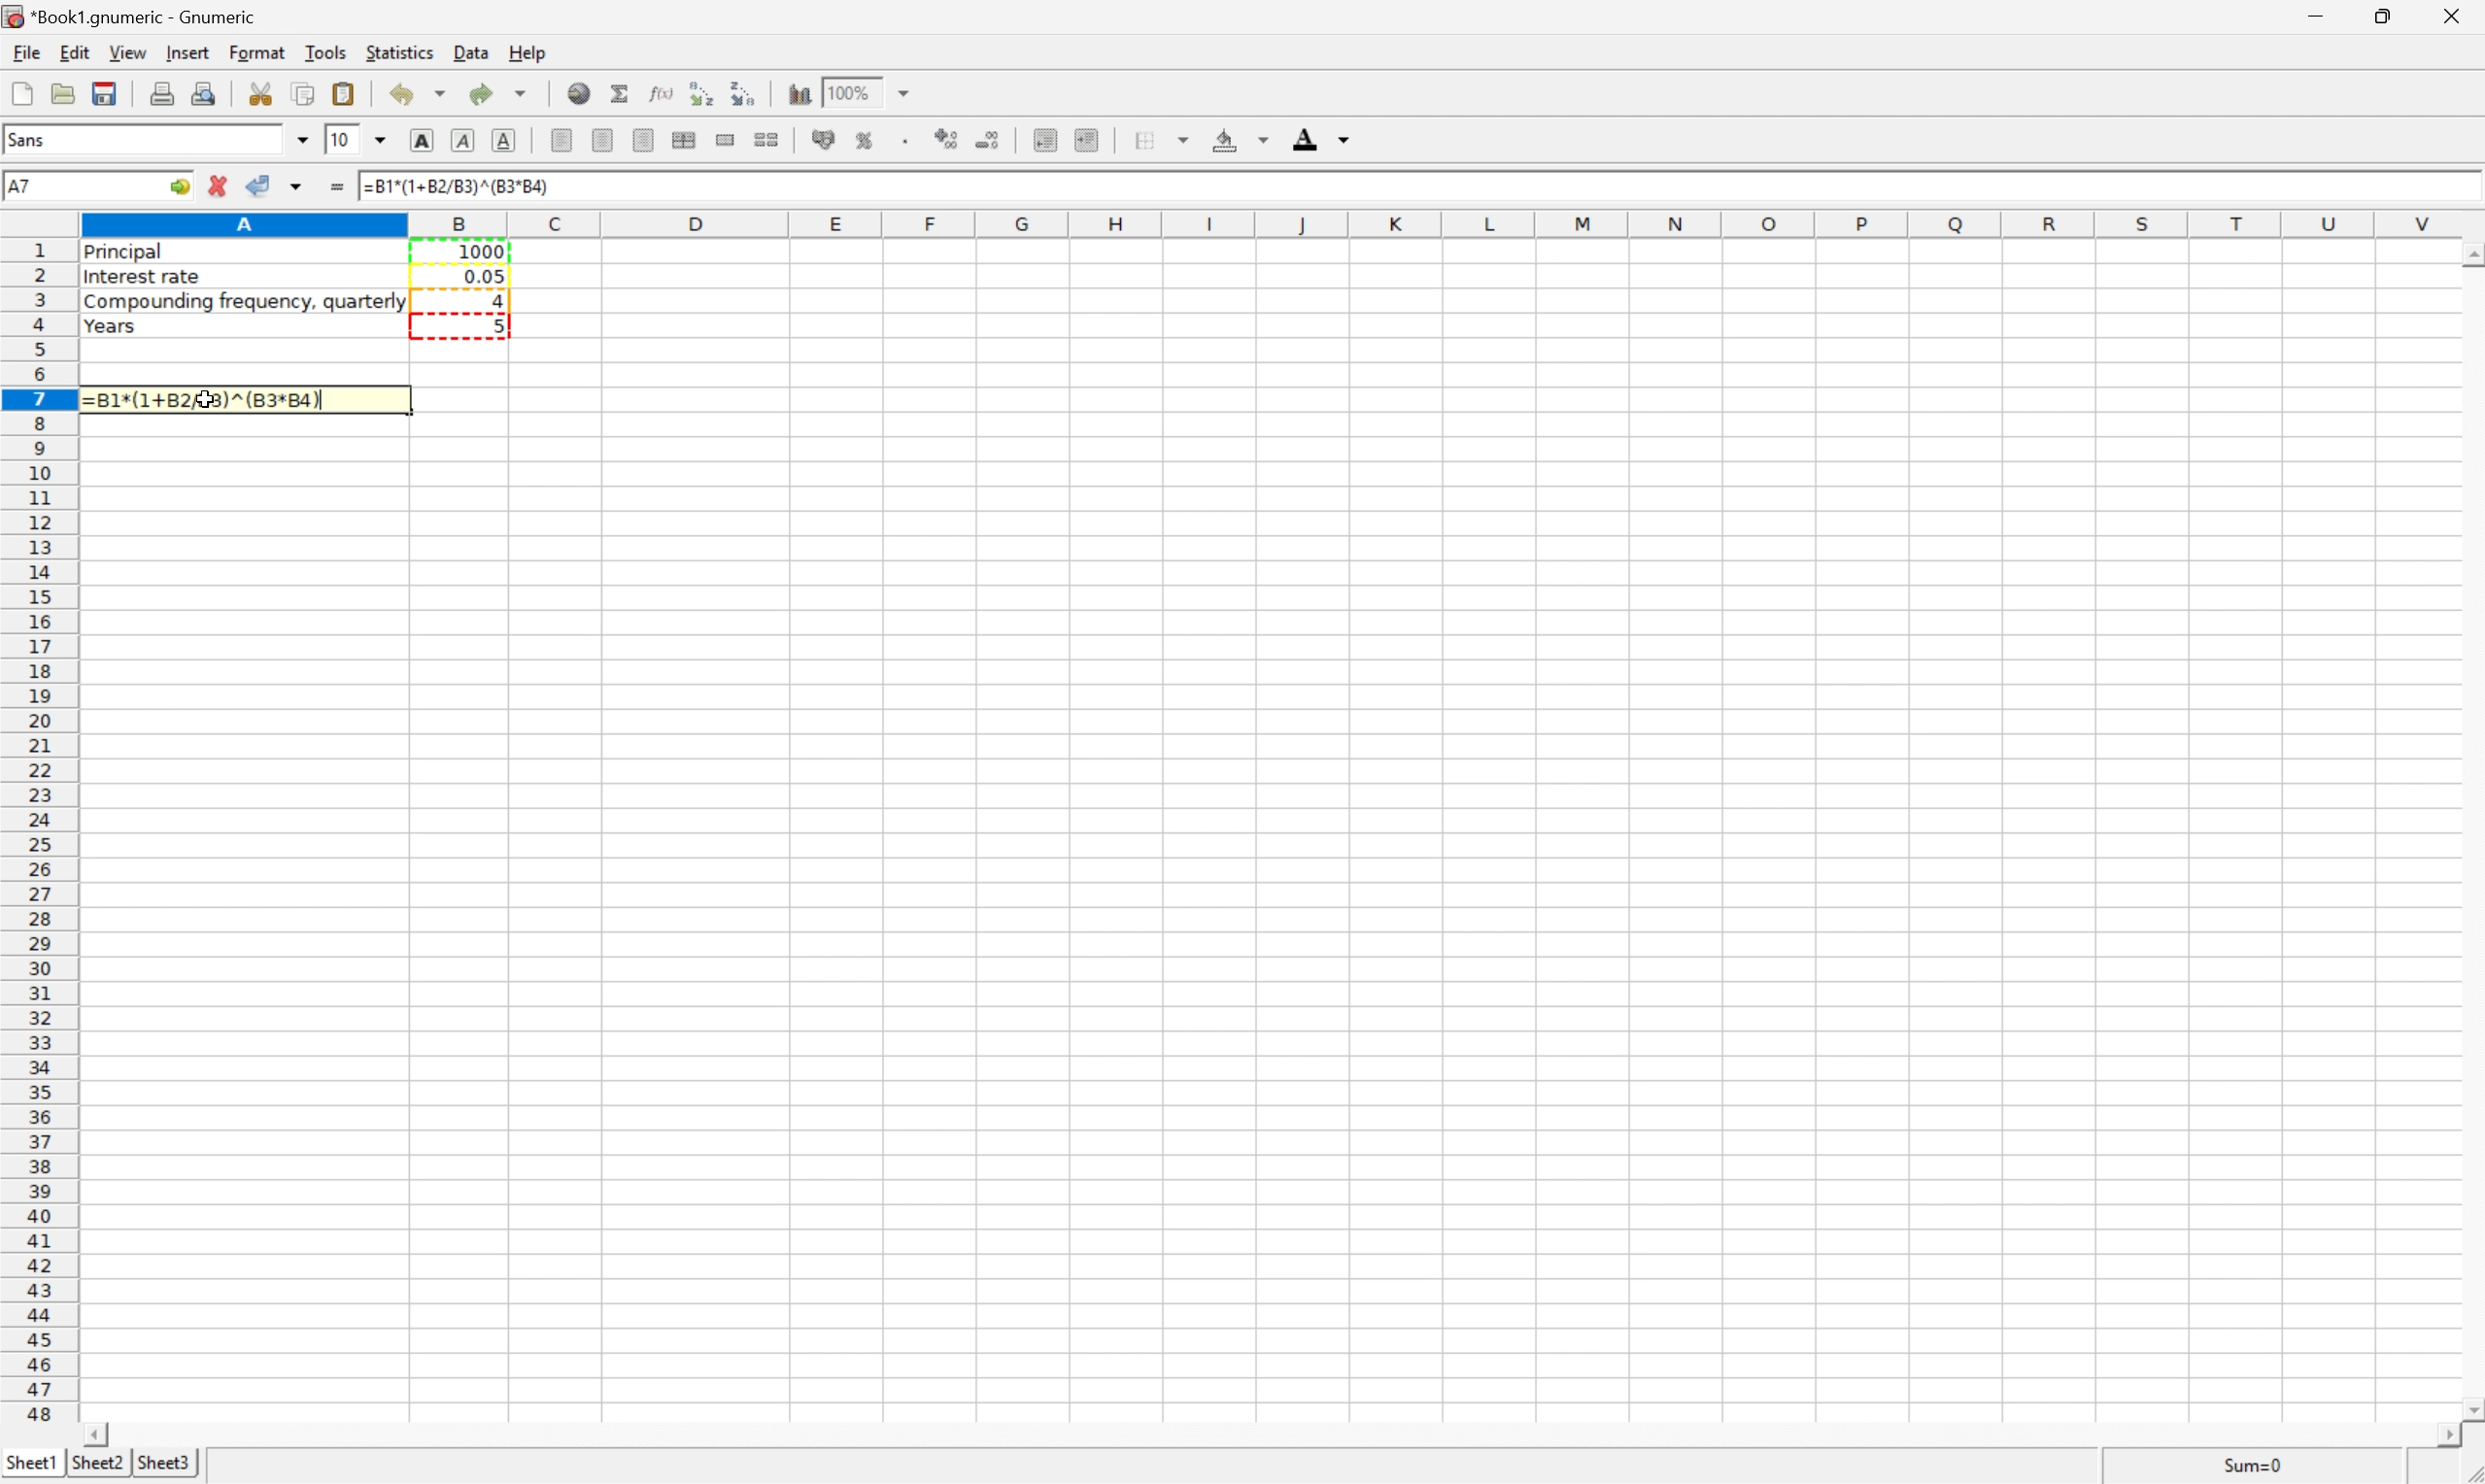 The height and width of the screenshot is (1484, 2485). What do you see at coordinates (109, 328) in the screenshot?
I see `years` at bounding box center [109, 328].